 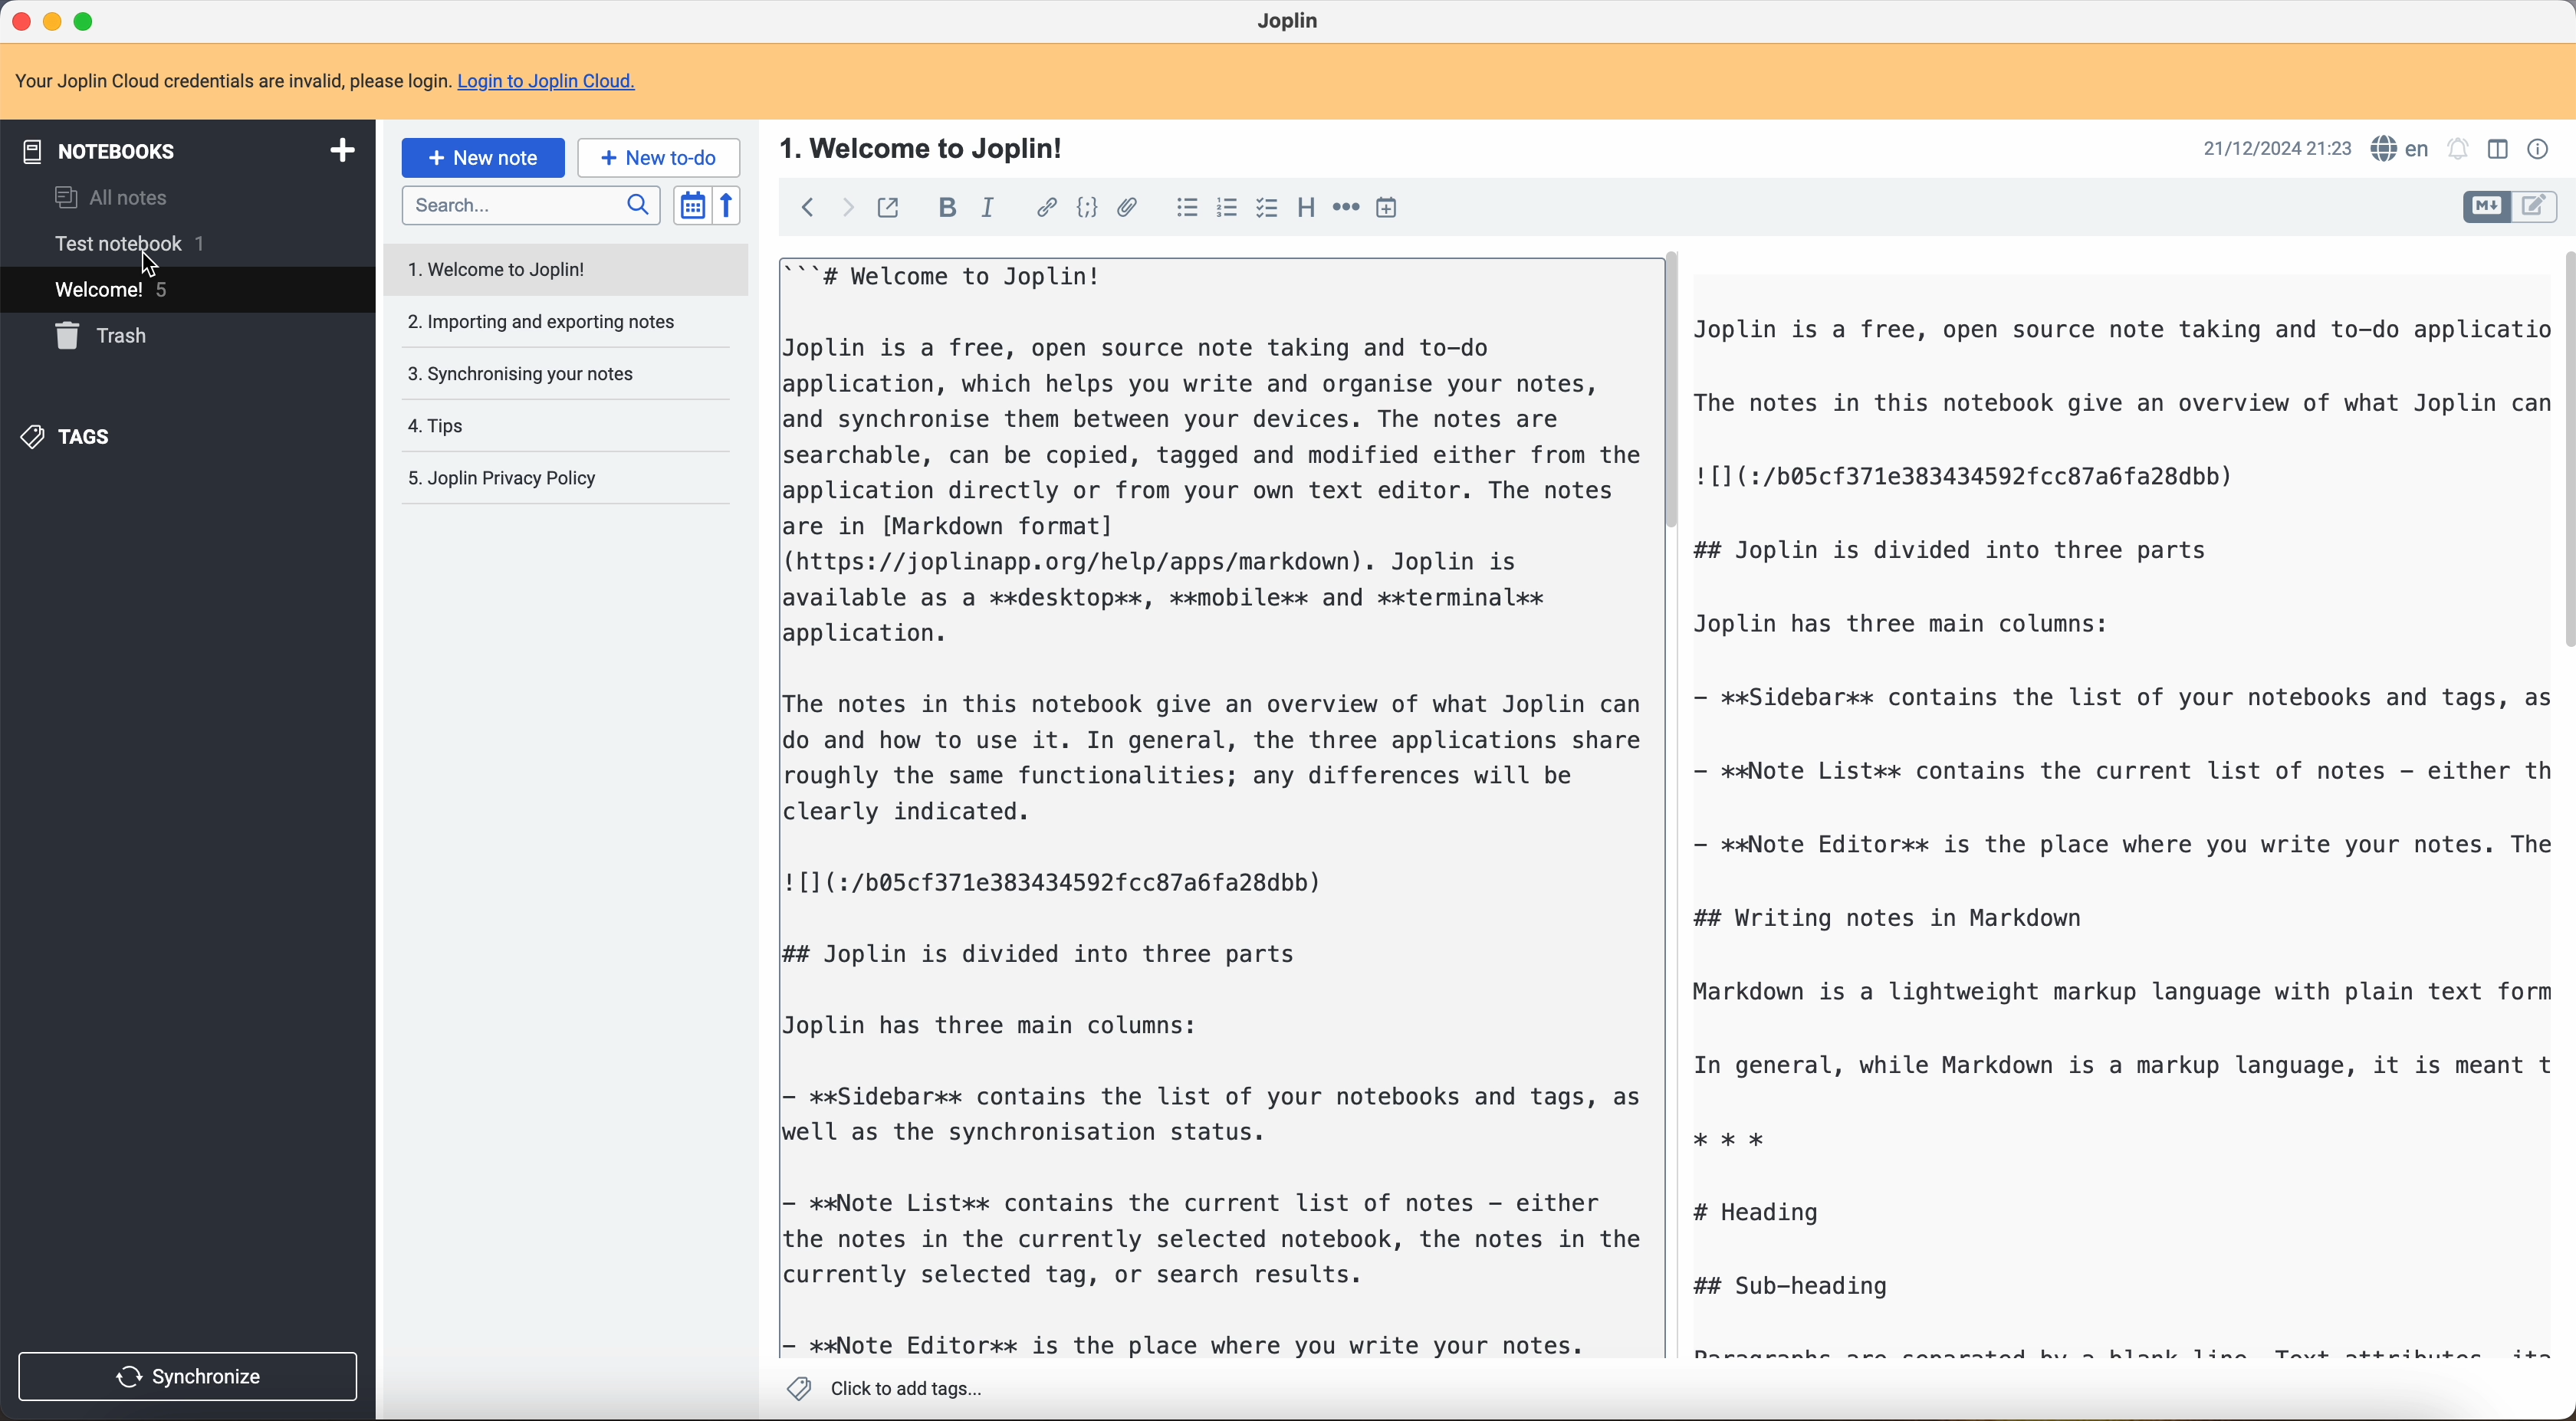 I want to click on notebooks, so click(x=190, y=152).